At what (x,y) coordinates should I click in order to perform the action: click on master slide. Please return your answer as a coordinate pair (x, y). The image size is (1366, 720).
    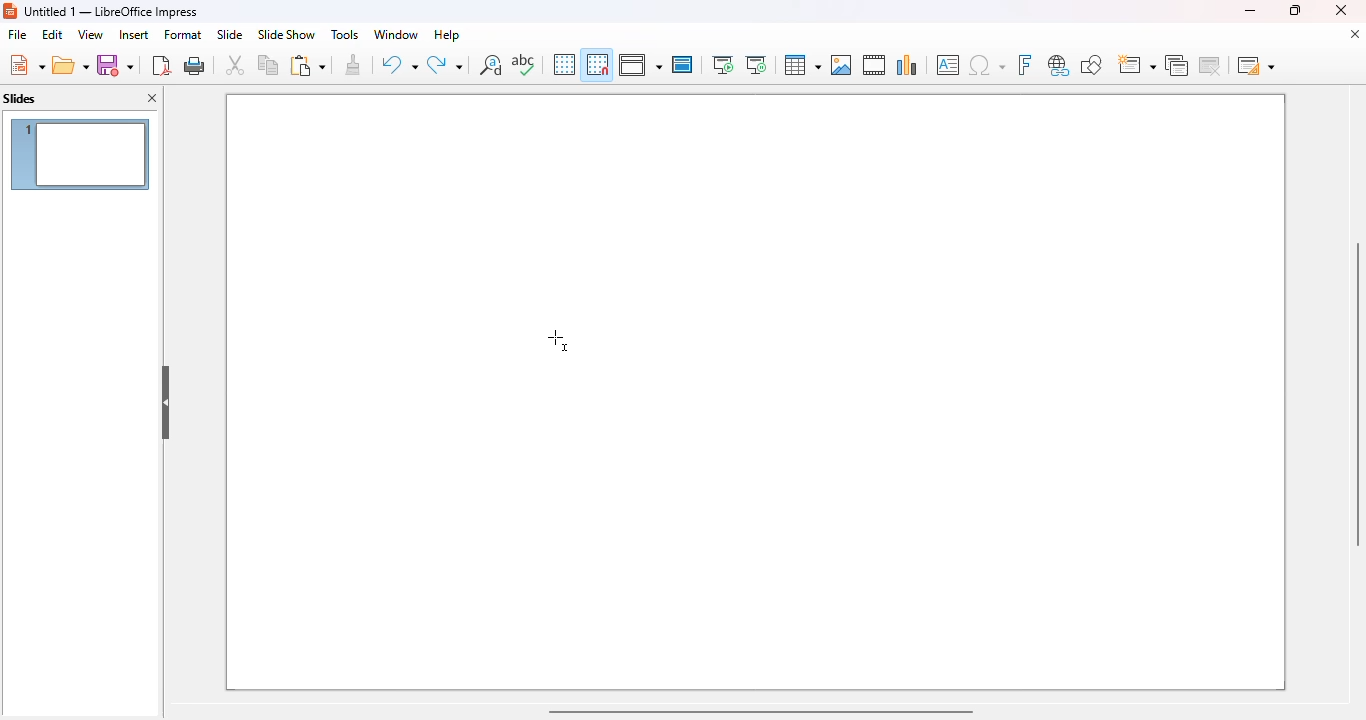
    Looking at the image, I should click on (682, 64).